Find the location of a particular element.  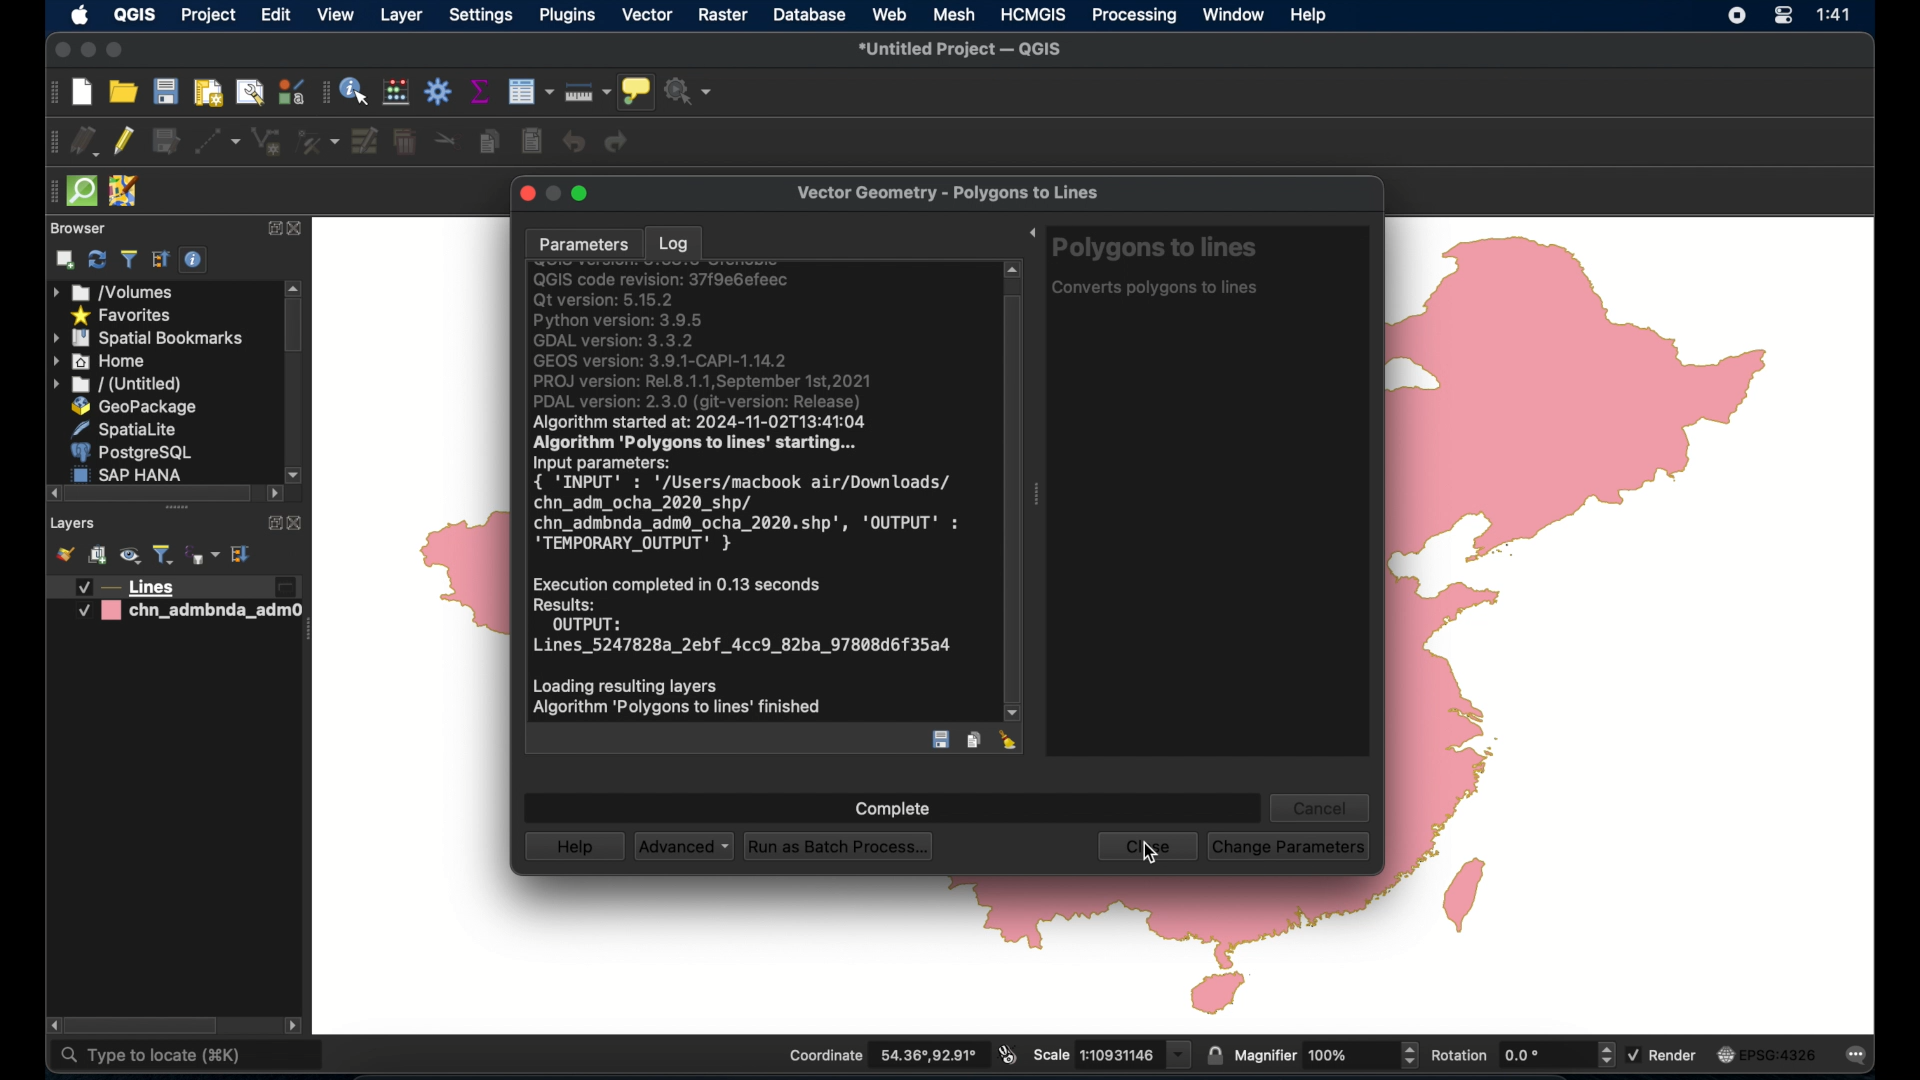

edit is located at coordinates (272, 15).